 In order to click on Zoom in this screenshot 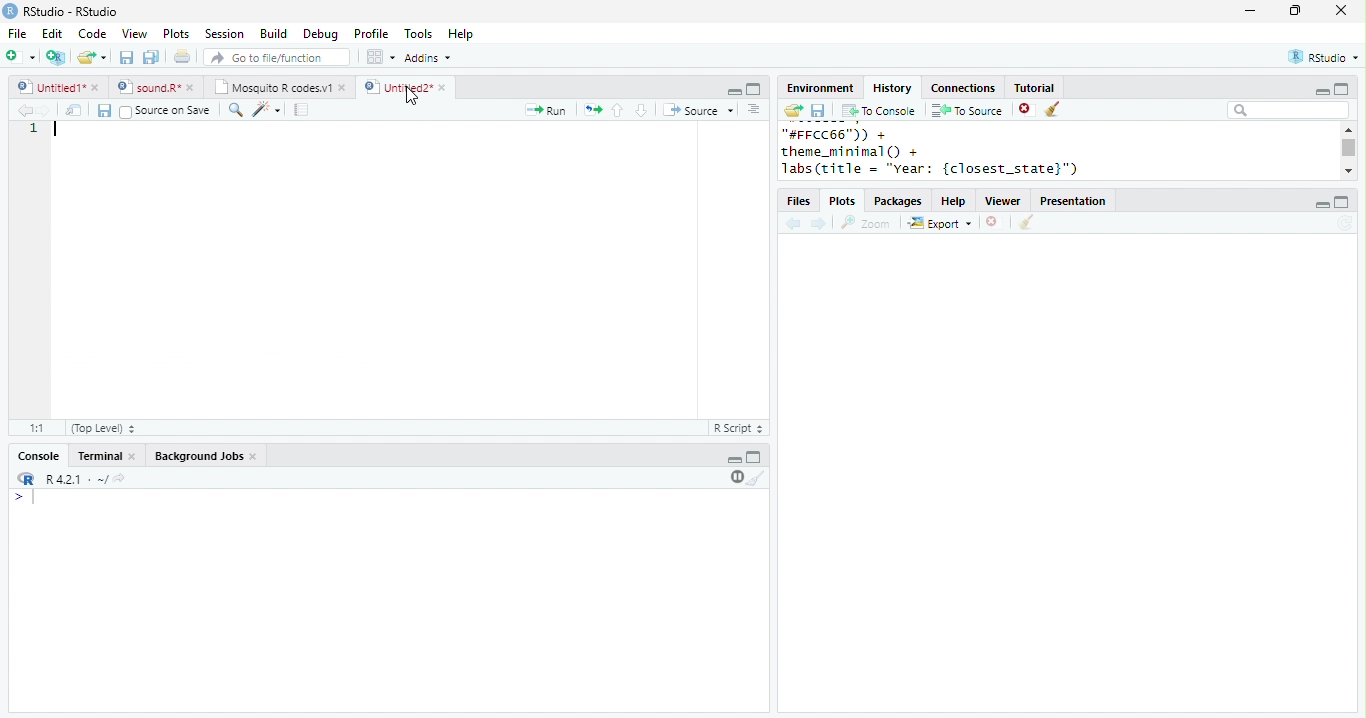, I will do `click(866, 223)`.